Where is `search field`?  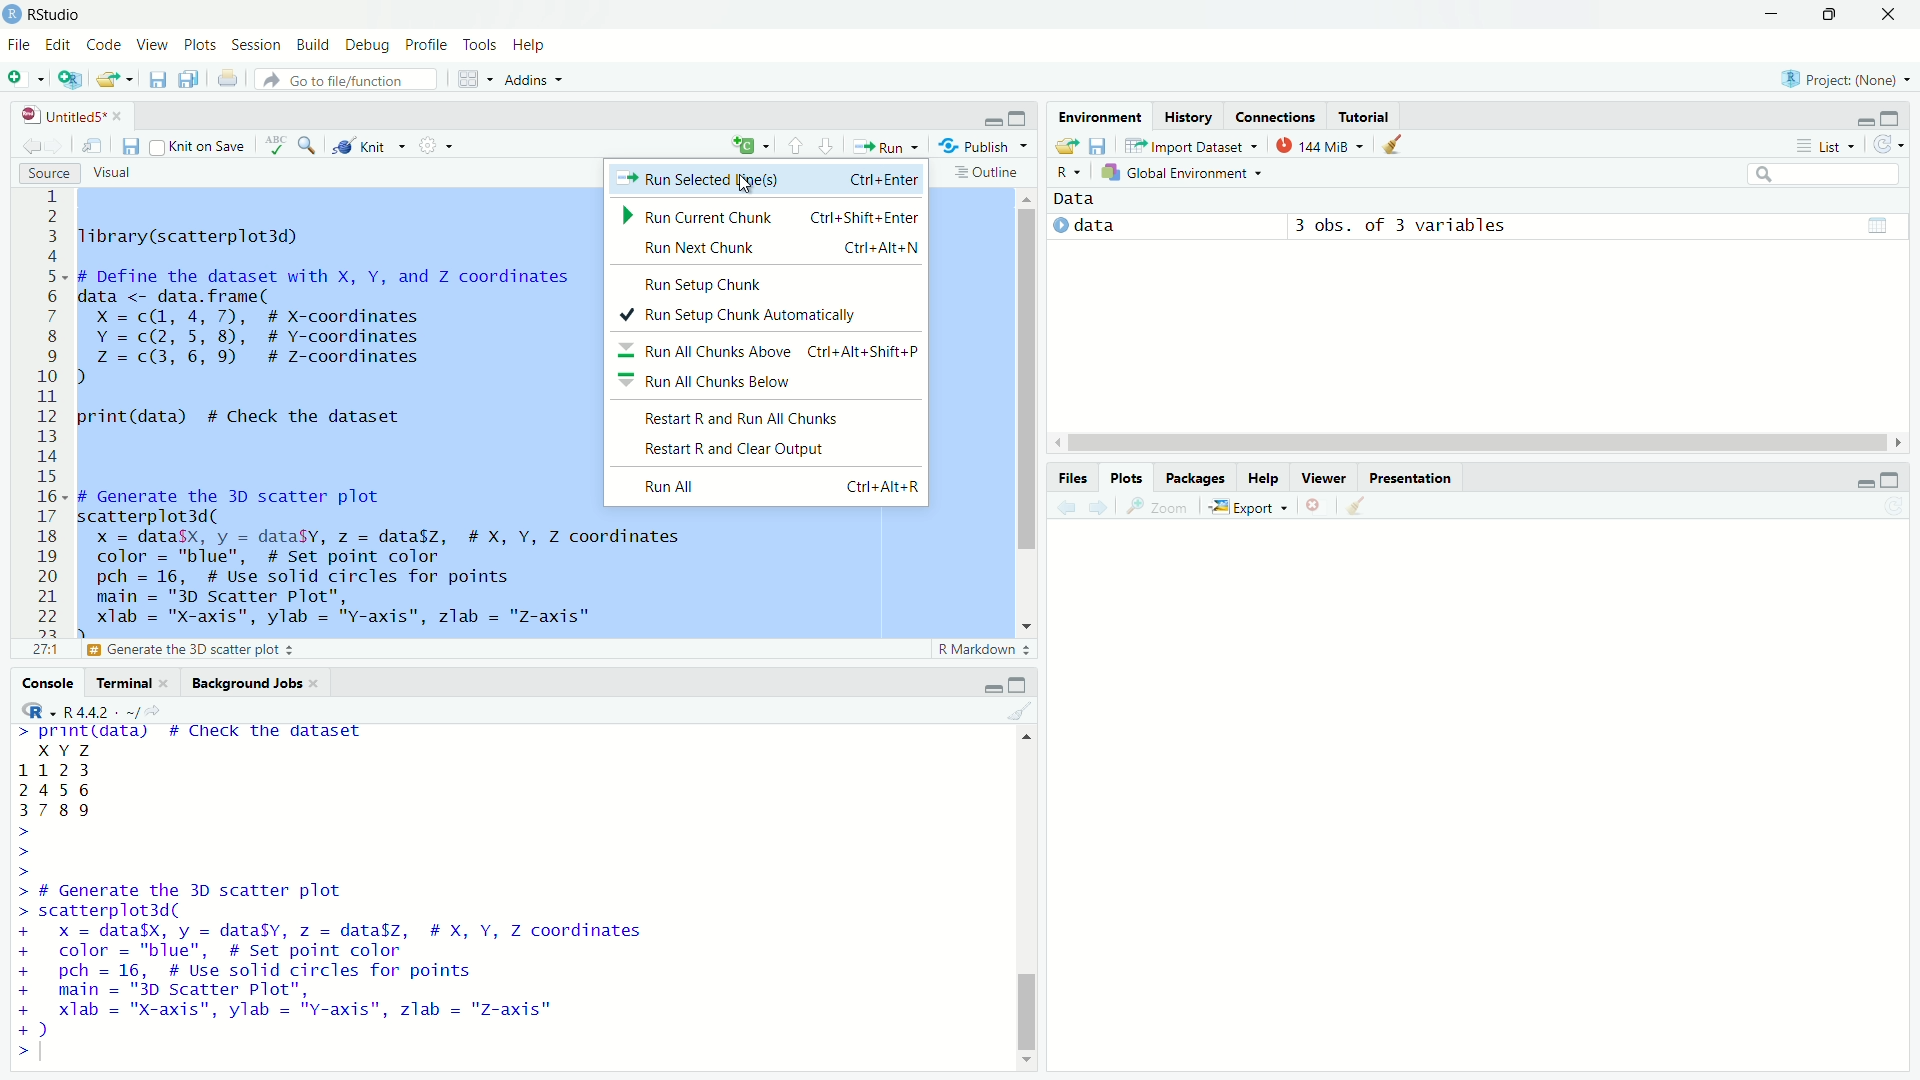 search field is located at coordinates (1822, 174).